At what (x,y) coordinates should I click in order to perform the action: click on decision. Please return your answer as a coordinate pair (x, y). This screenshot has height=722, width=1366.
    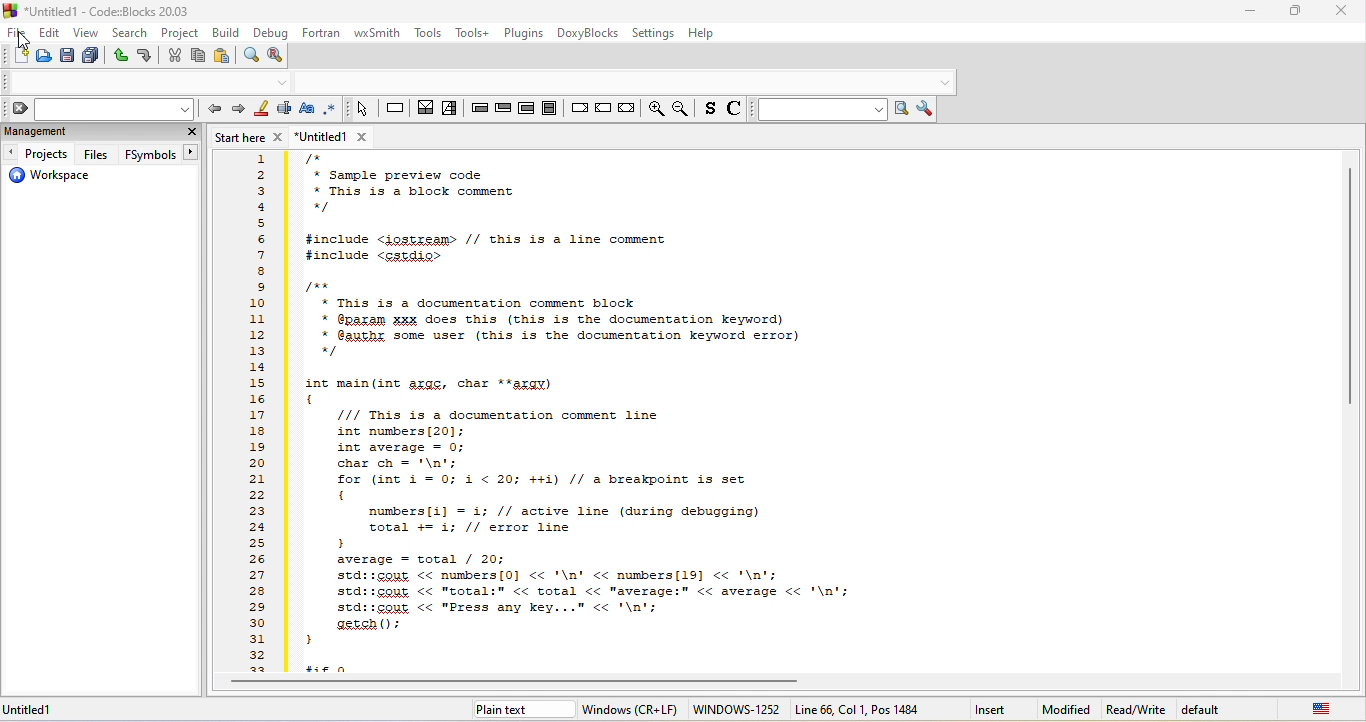
    Looking at the image, I should click on (426, 111).